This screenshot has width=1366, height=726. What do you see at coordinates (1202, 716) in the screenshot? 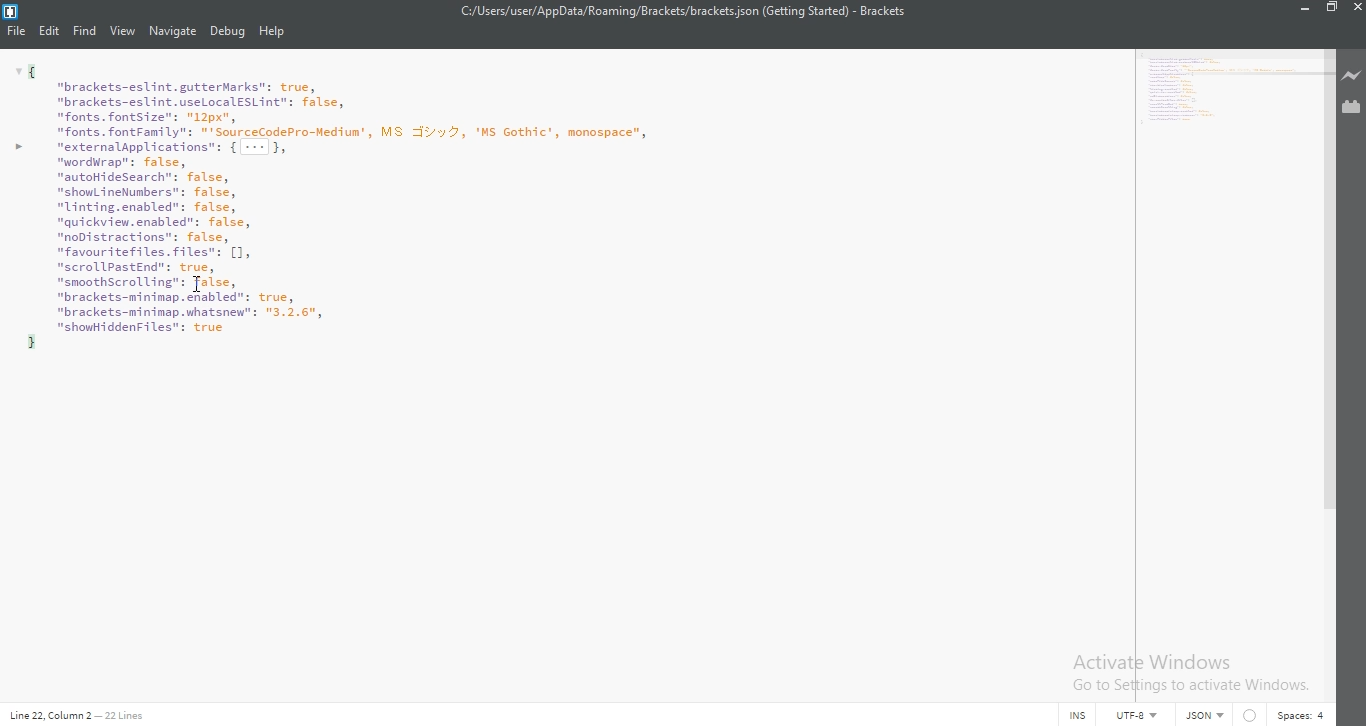
I see `JSON` at bounding box center [1202, 716].